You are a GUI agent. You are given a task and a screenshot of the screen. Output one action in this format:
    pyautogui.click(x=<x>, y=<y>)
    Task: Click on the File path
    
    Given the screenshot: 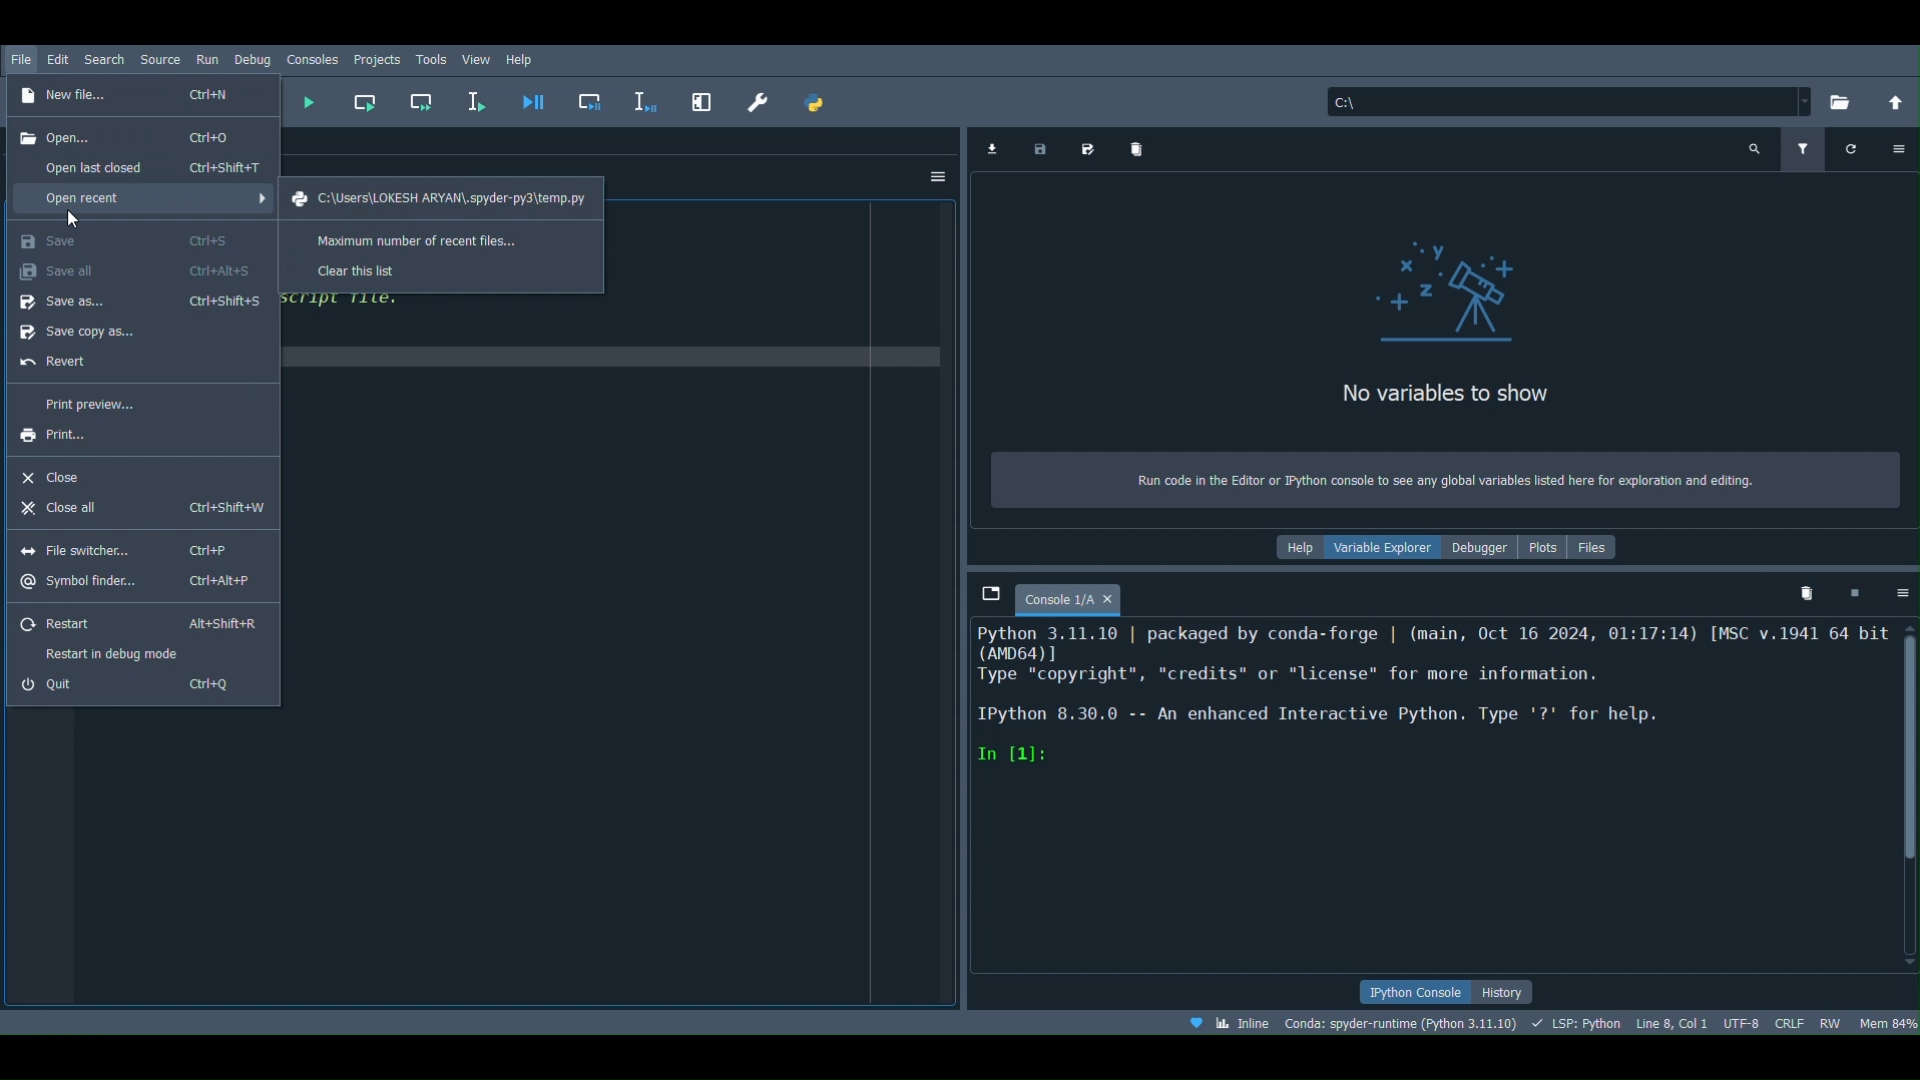 What is the action you would take?
    pyautogui.click(x=431, y=197)
    